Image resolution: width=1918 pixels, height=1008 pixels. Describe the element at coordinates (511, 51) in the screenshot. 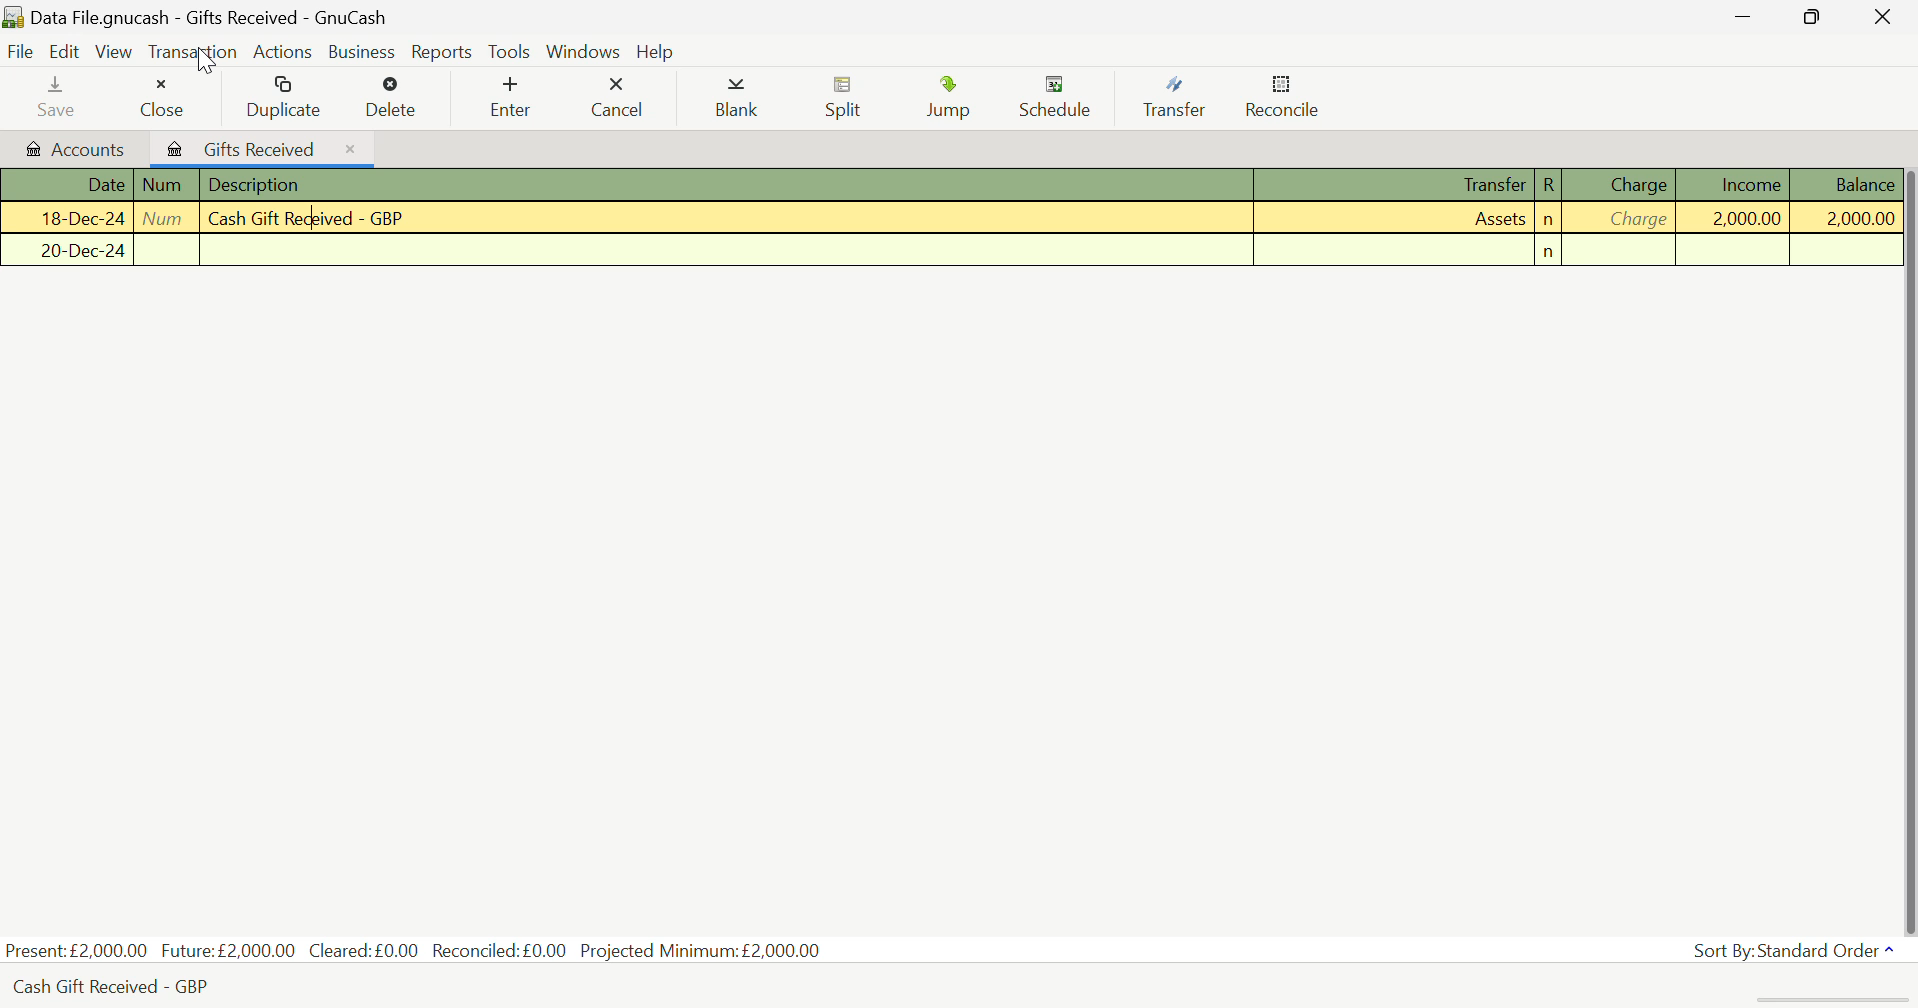

I see `Tools` at that location.